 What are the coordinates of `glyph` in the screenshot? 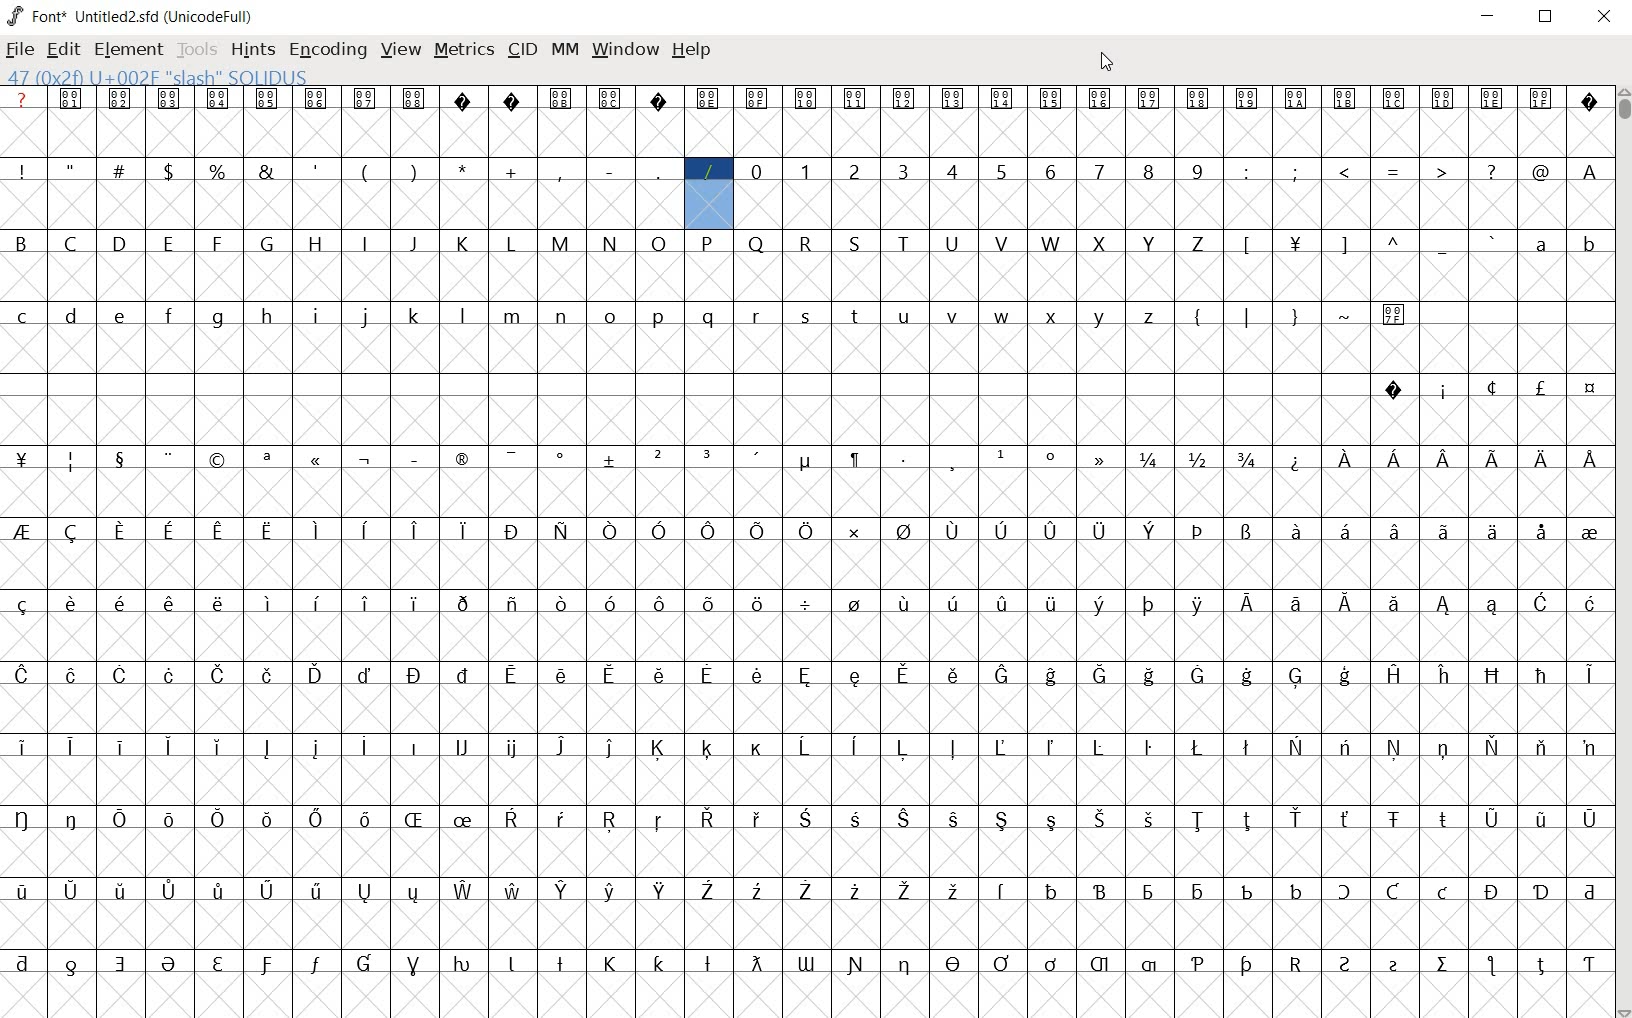 It's located at (1248, 676).